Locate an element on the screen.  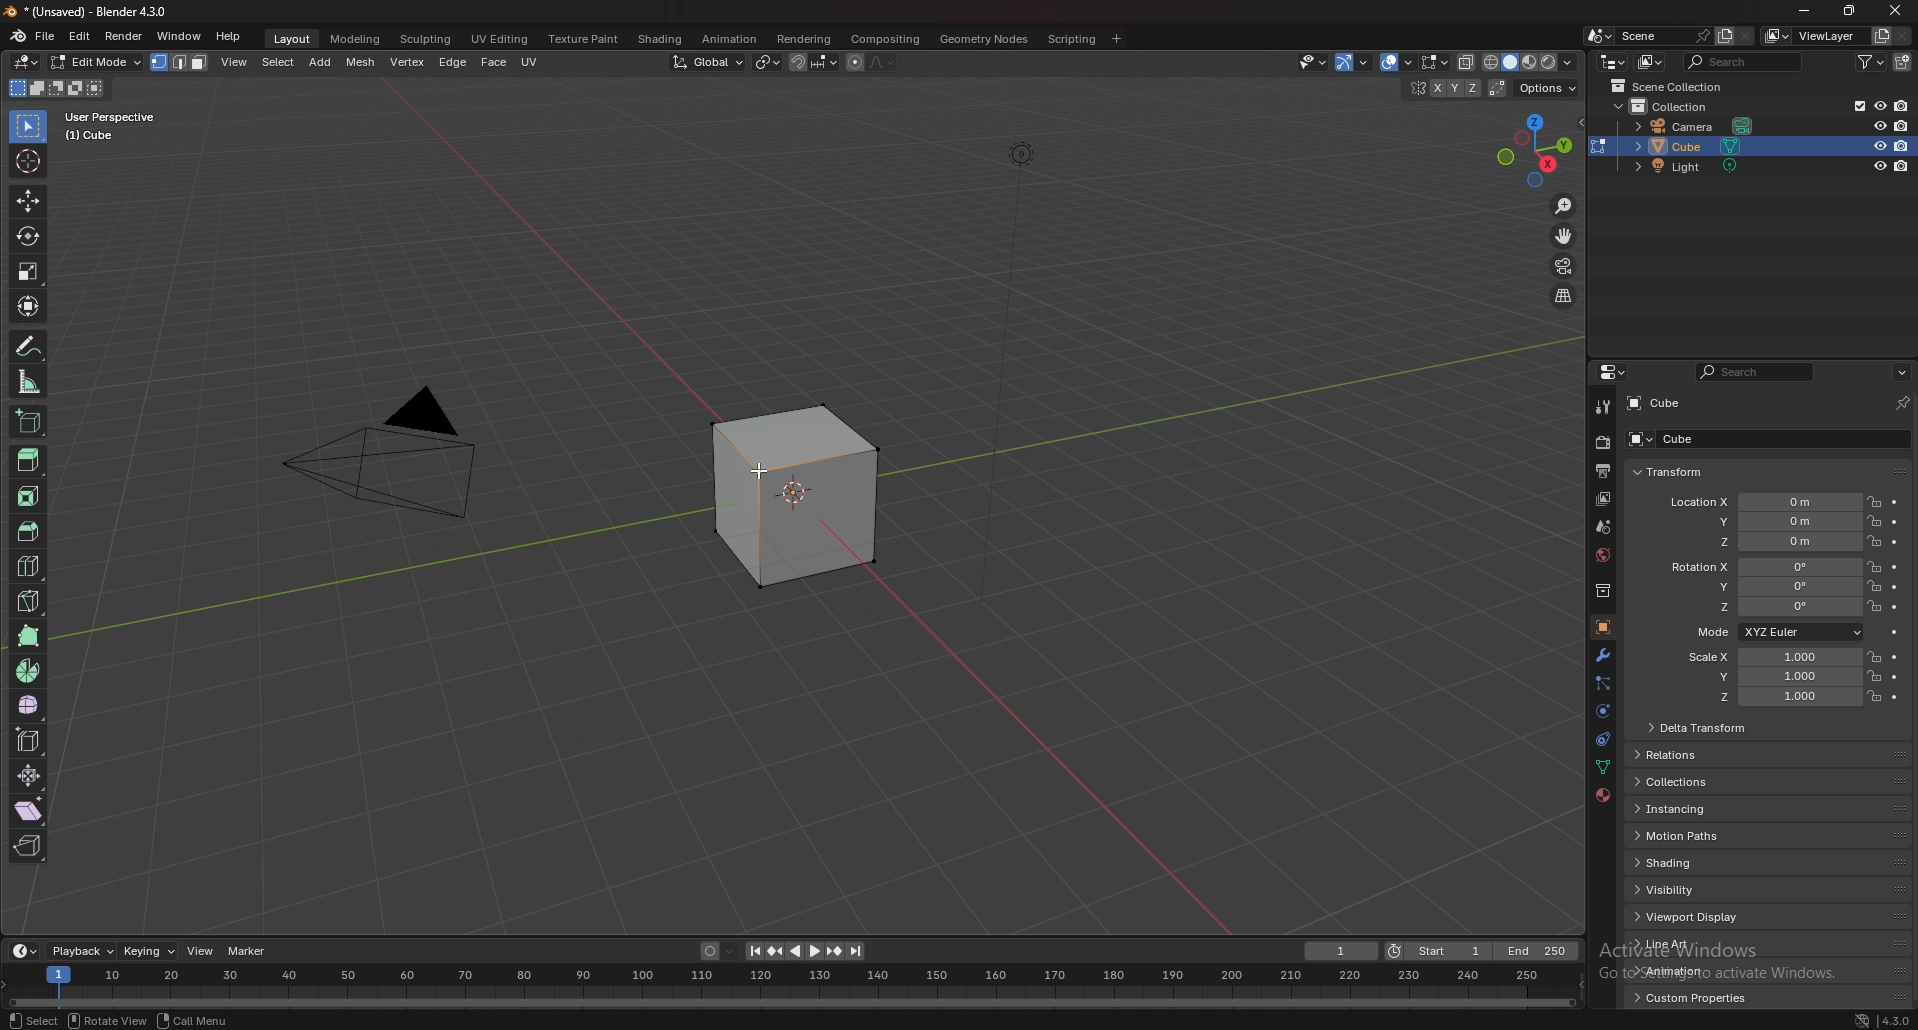
rotation x is located at coordinates (1760, 569).